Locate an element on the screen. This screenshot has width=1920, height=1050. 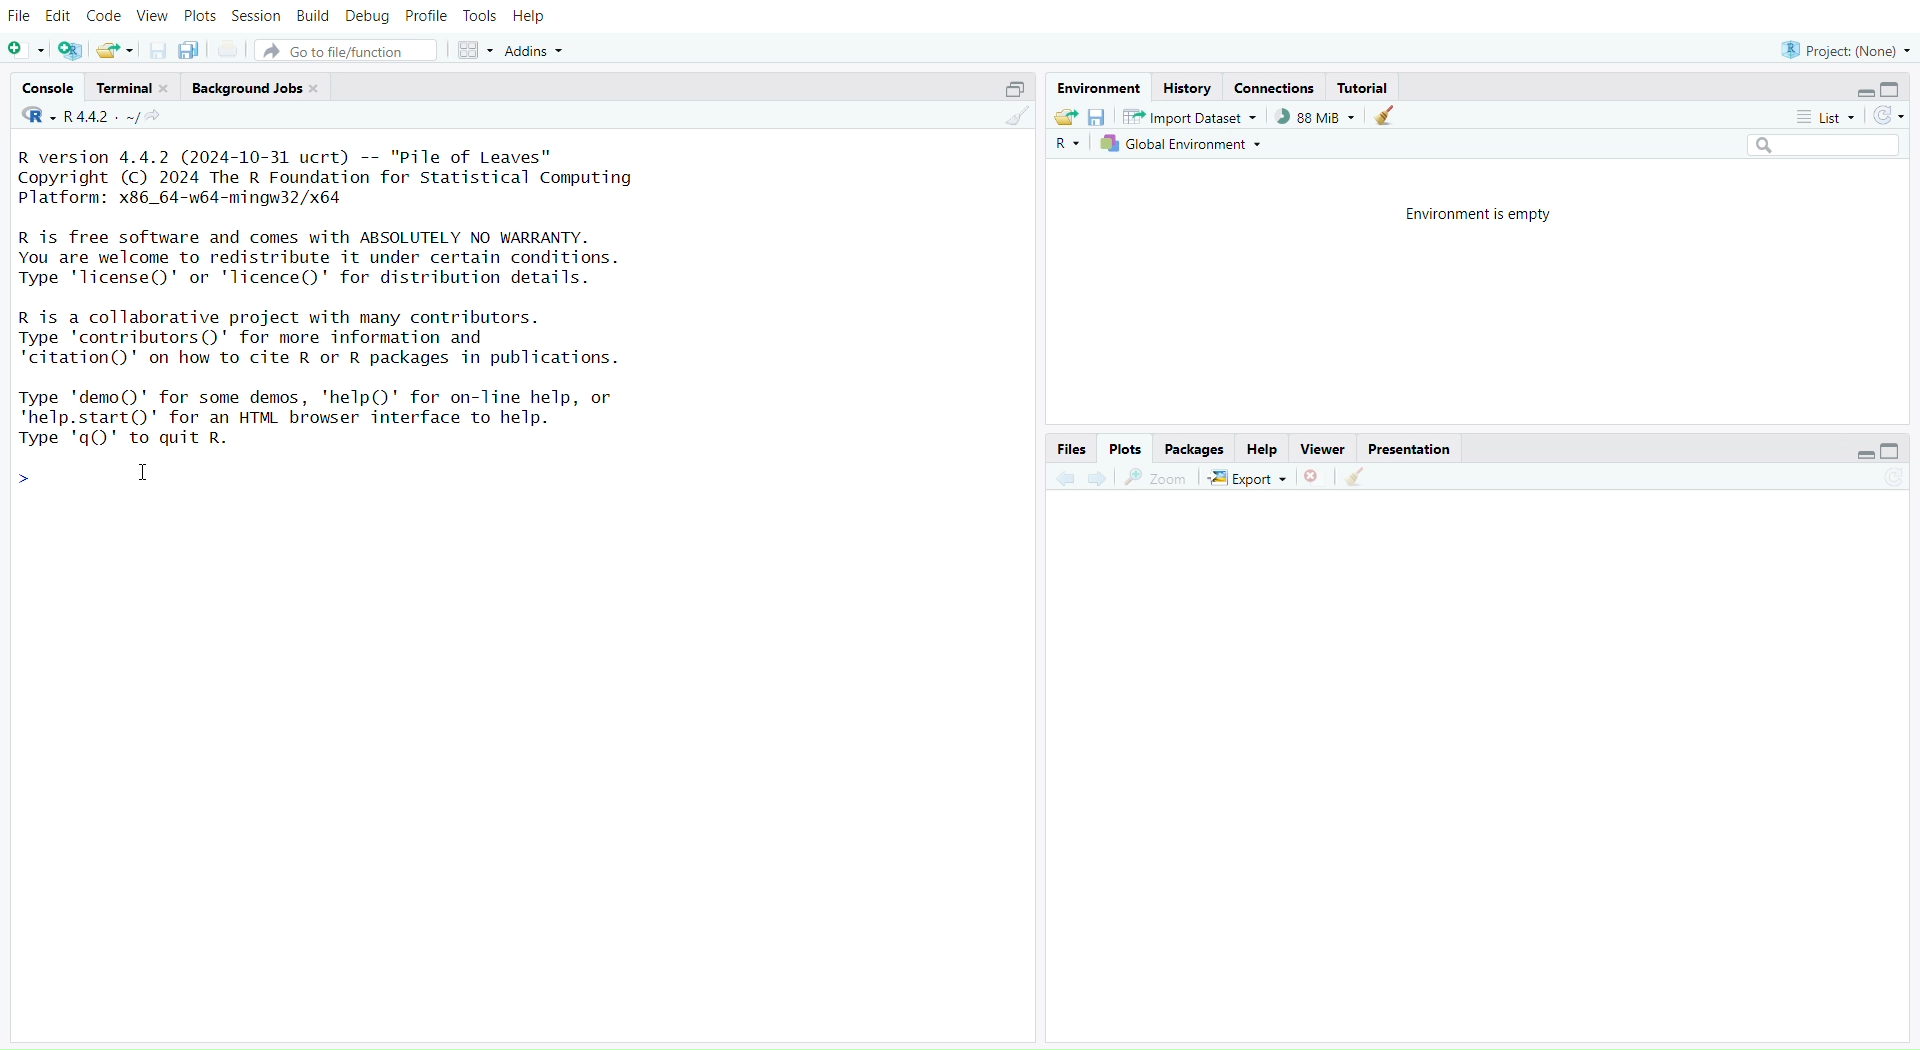
help is located at coordinates (532, 16).